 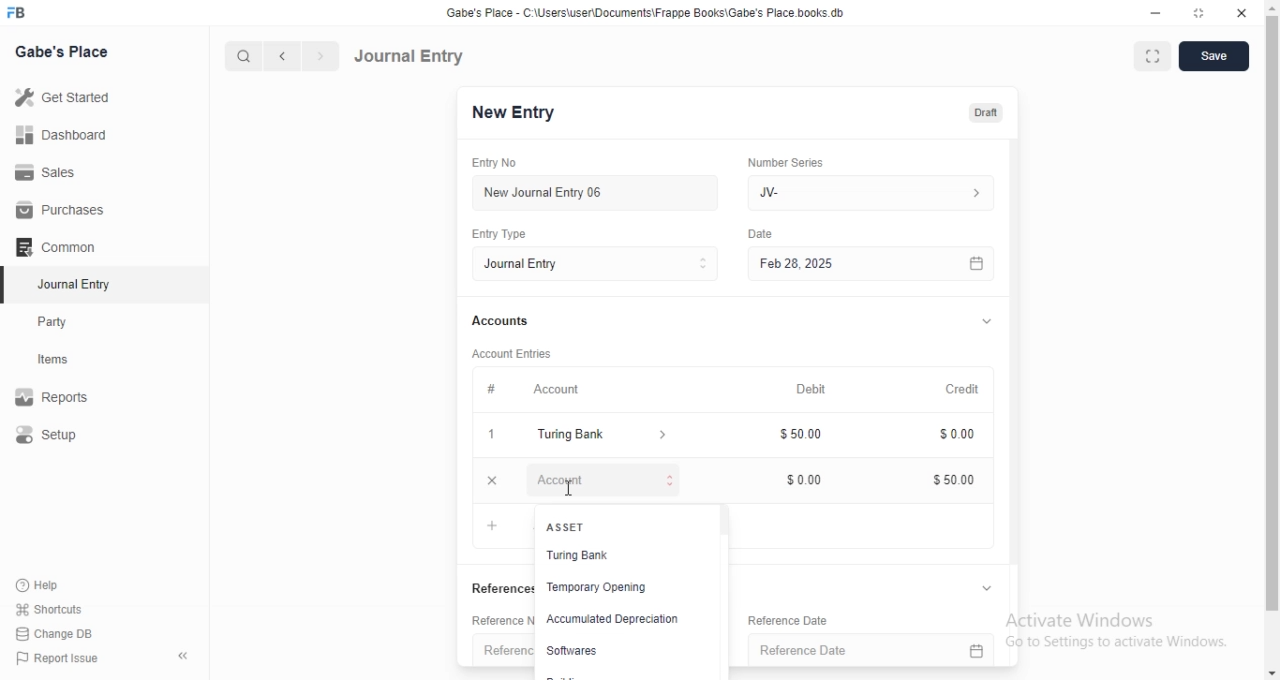 What do you see at coordinates (818, 390) in the screenshot?
I see `Debit` at bounding box center [818, 390].